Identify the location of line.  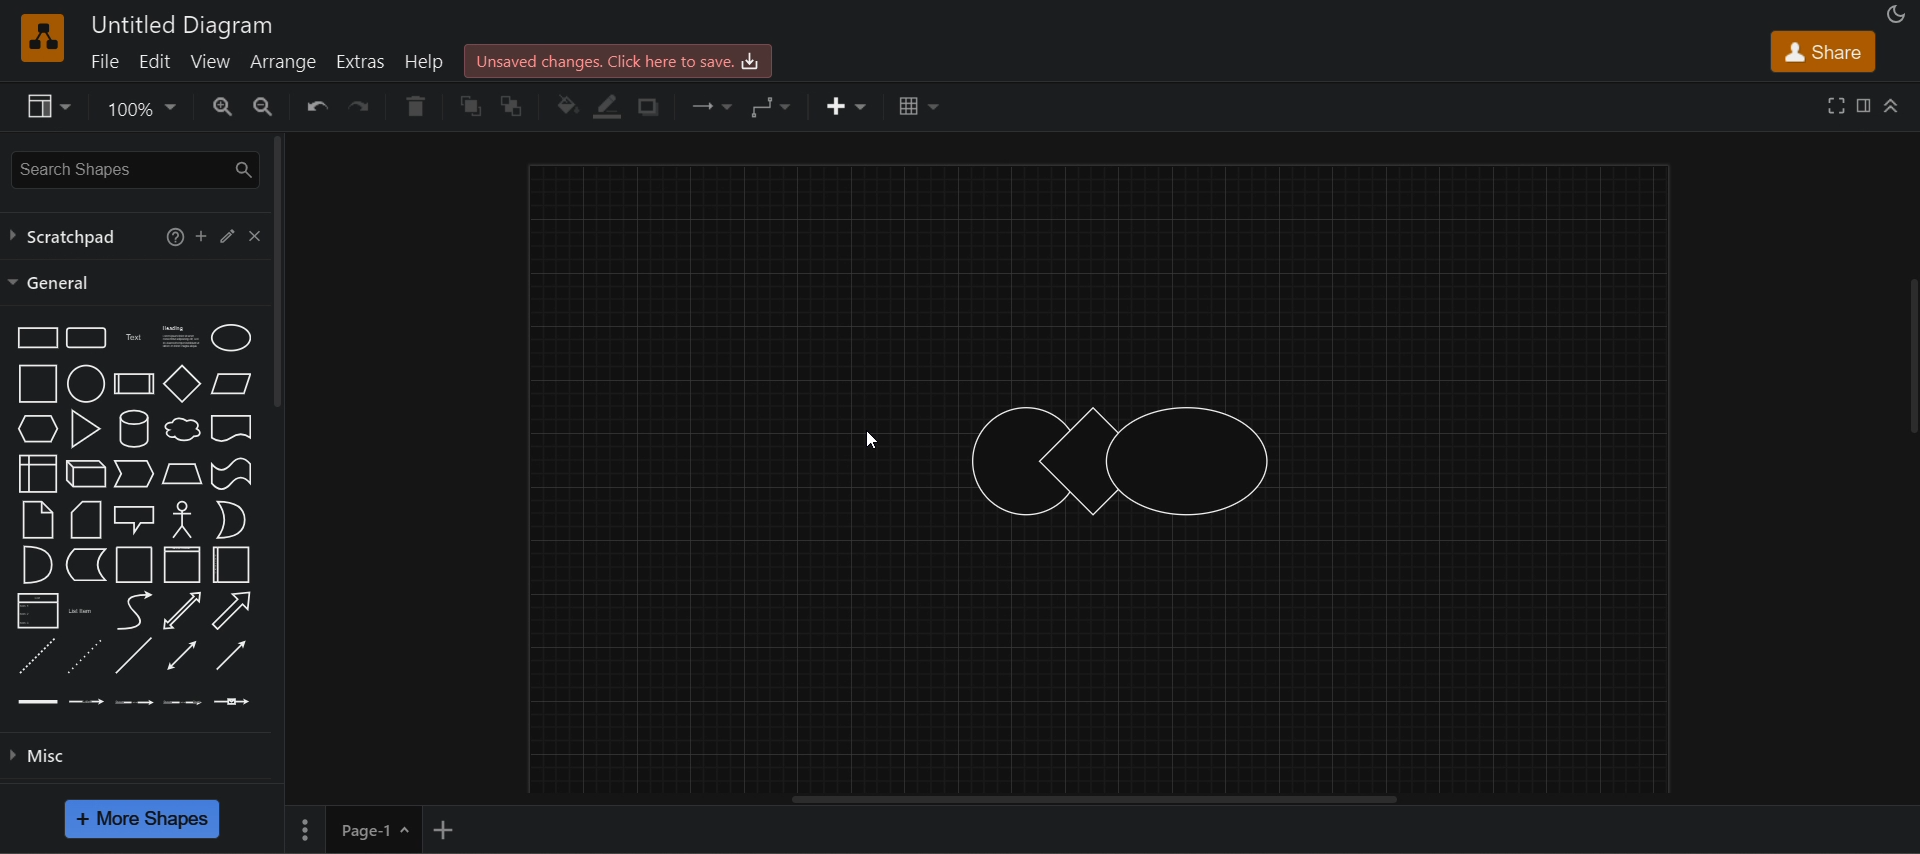
(132, 655).